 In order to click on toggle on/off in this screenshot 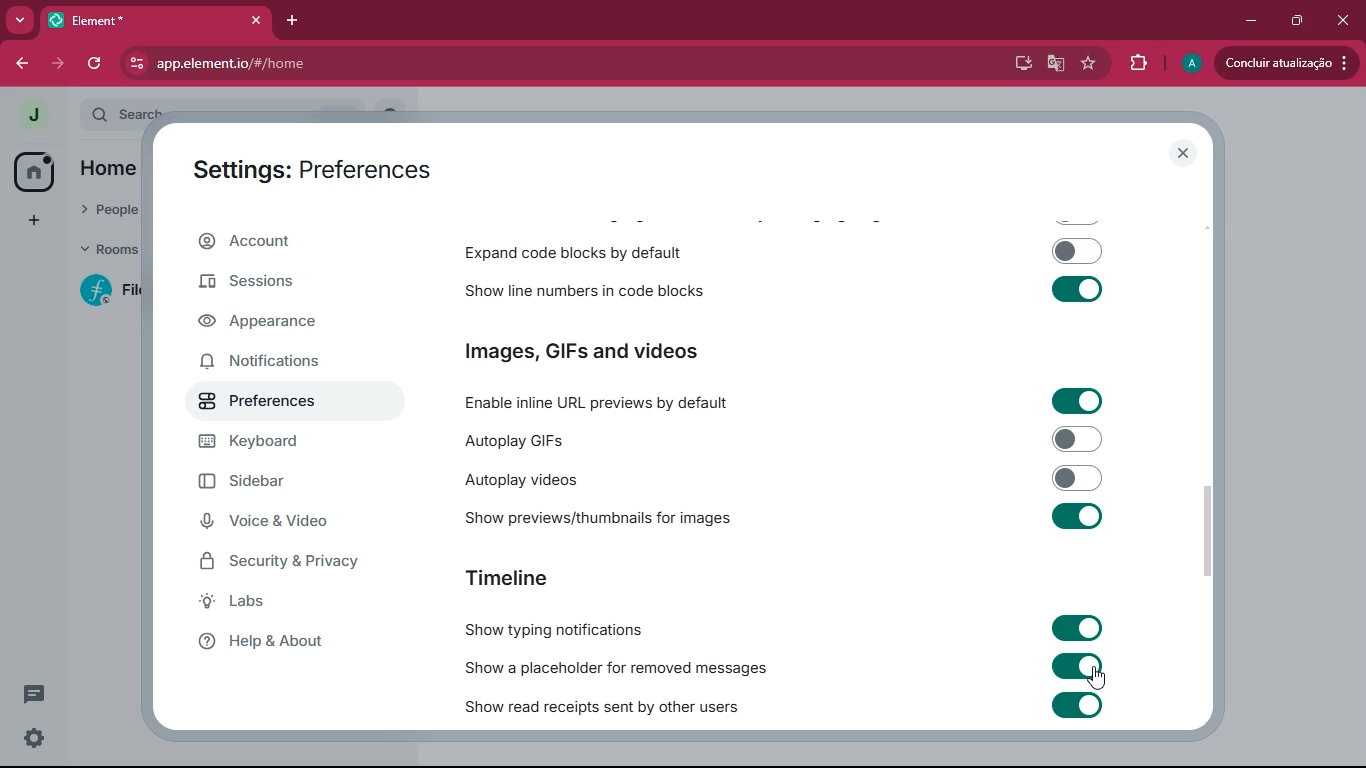, I will do `click(1078, 667)`.